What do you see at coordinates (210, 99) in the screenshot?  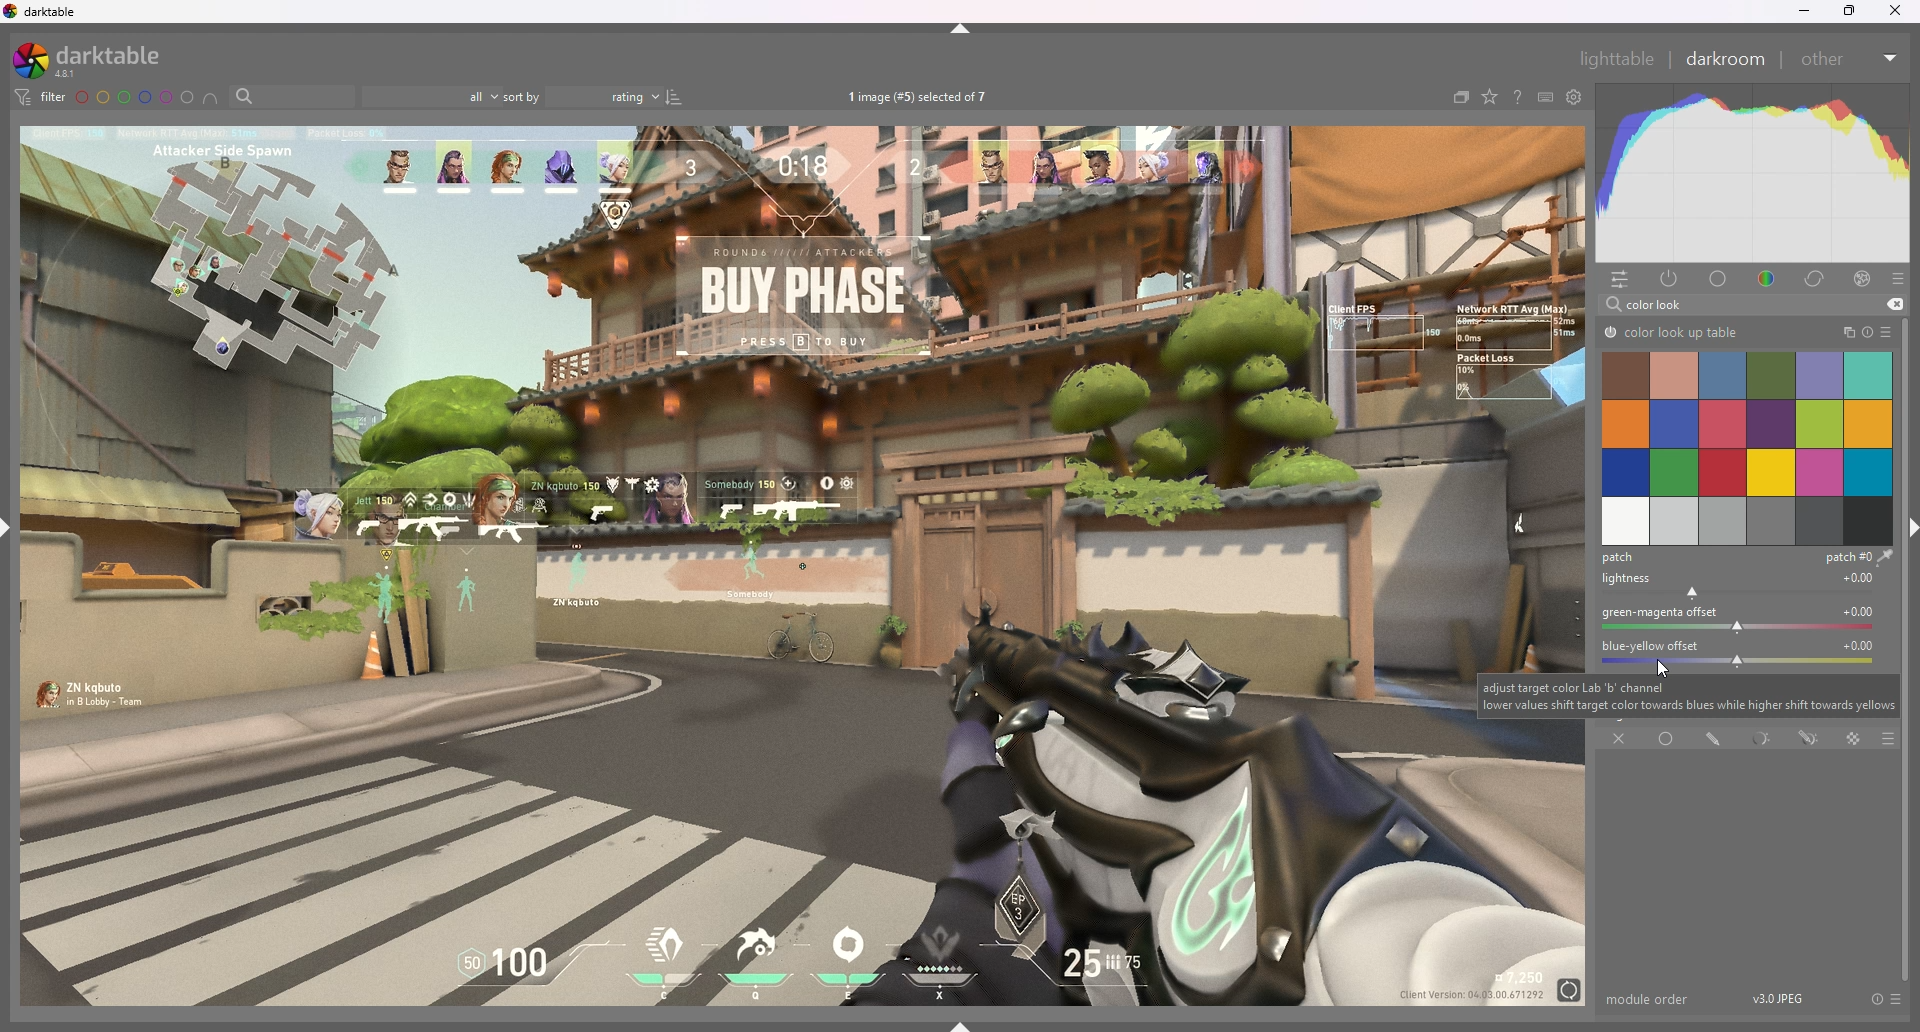 I see `include colors` at bounding box center [210, 99].